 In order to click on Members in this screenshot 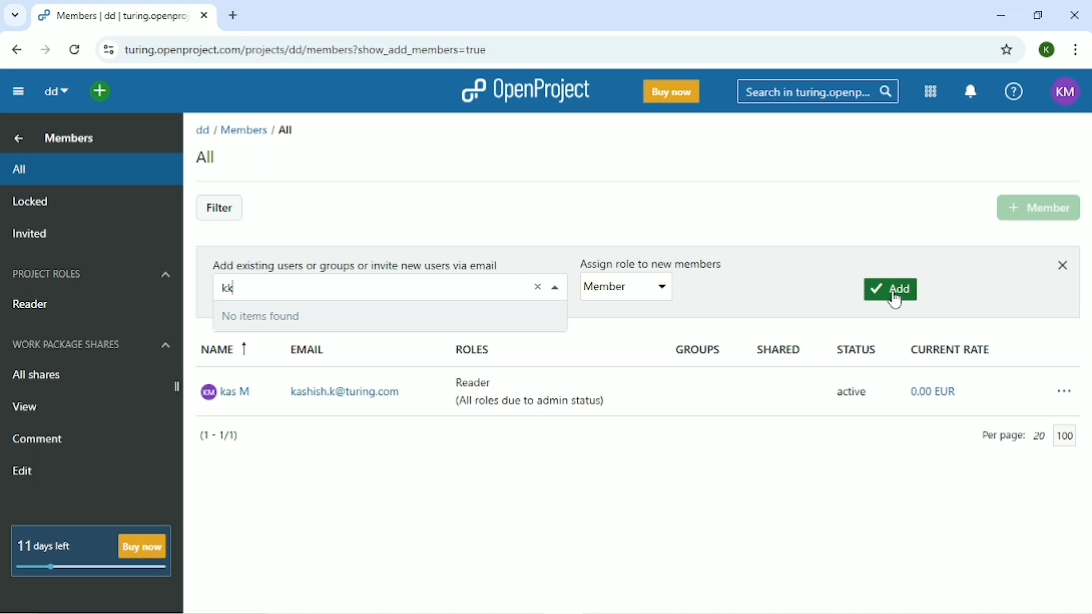, I will do `click(244, 129)`.